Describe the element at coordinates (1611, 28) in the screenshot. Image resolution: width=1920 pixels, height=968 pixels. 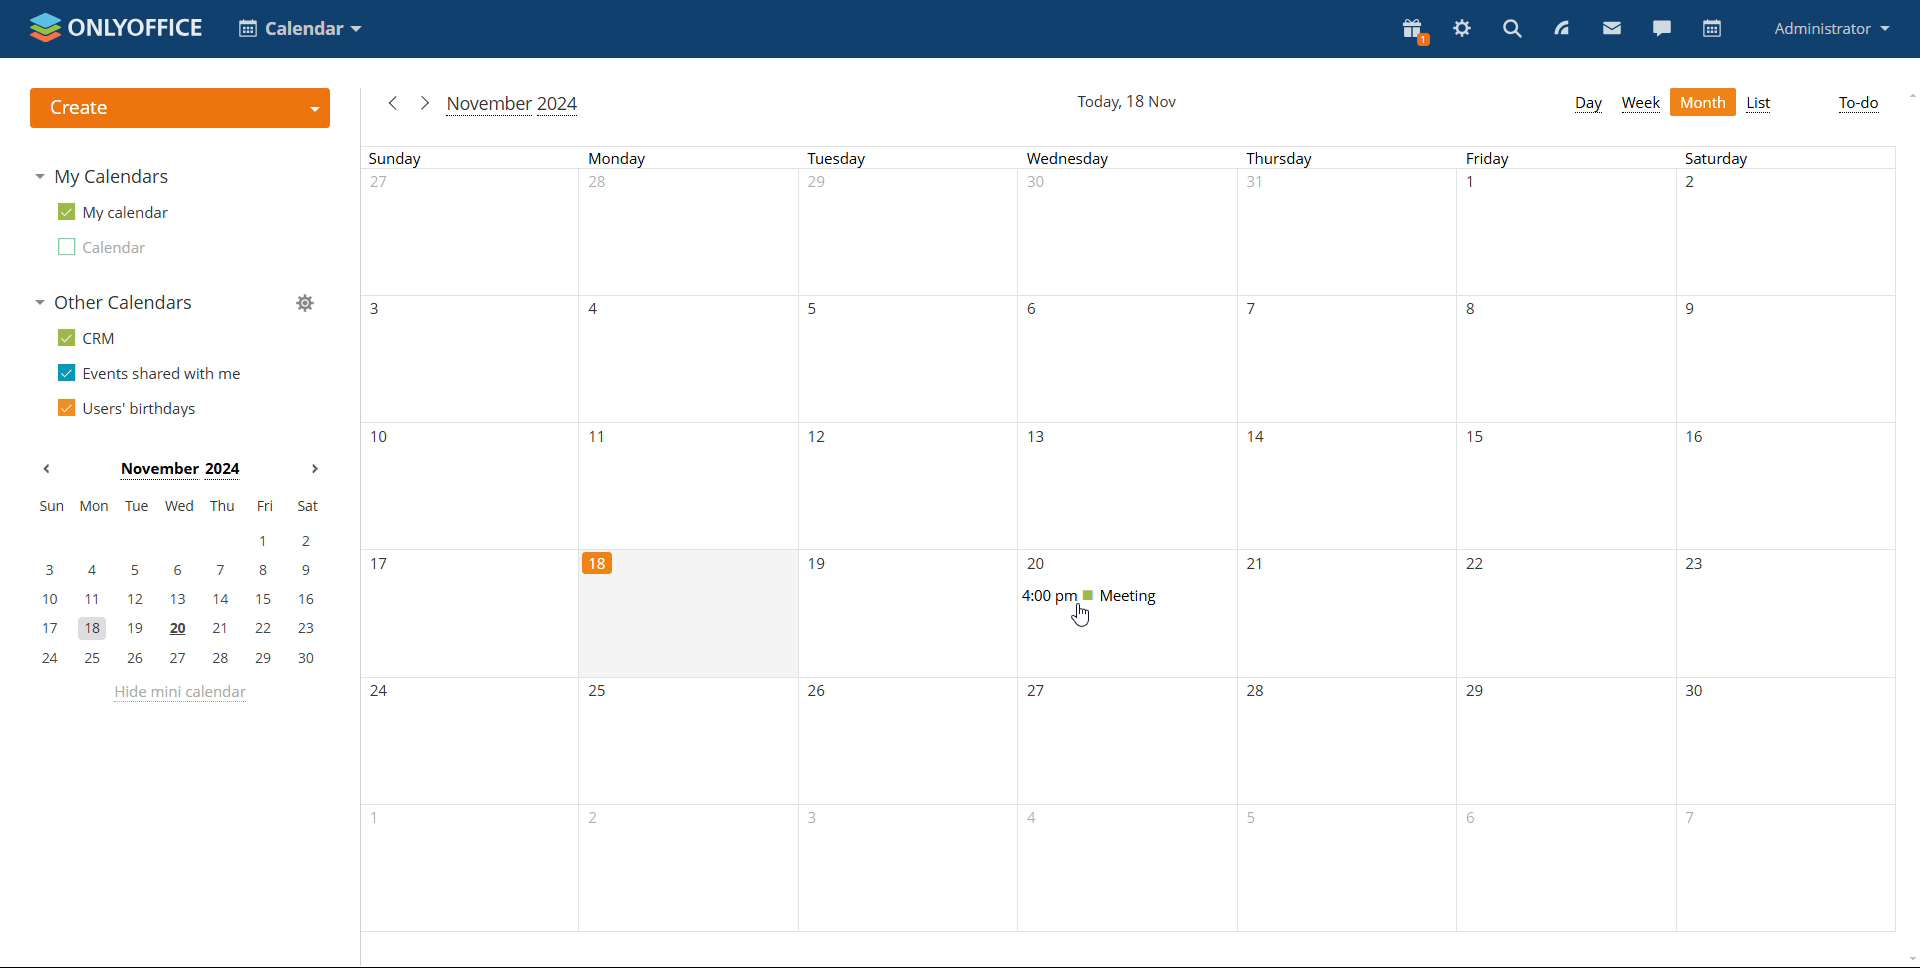
I see `mail` at that location.